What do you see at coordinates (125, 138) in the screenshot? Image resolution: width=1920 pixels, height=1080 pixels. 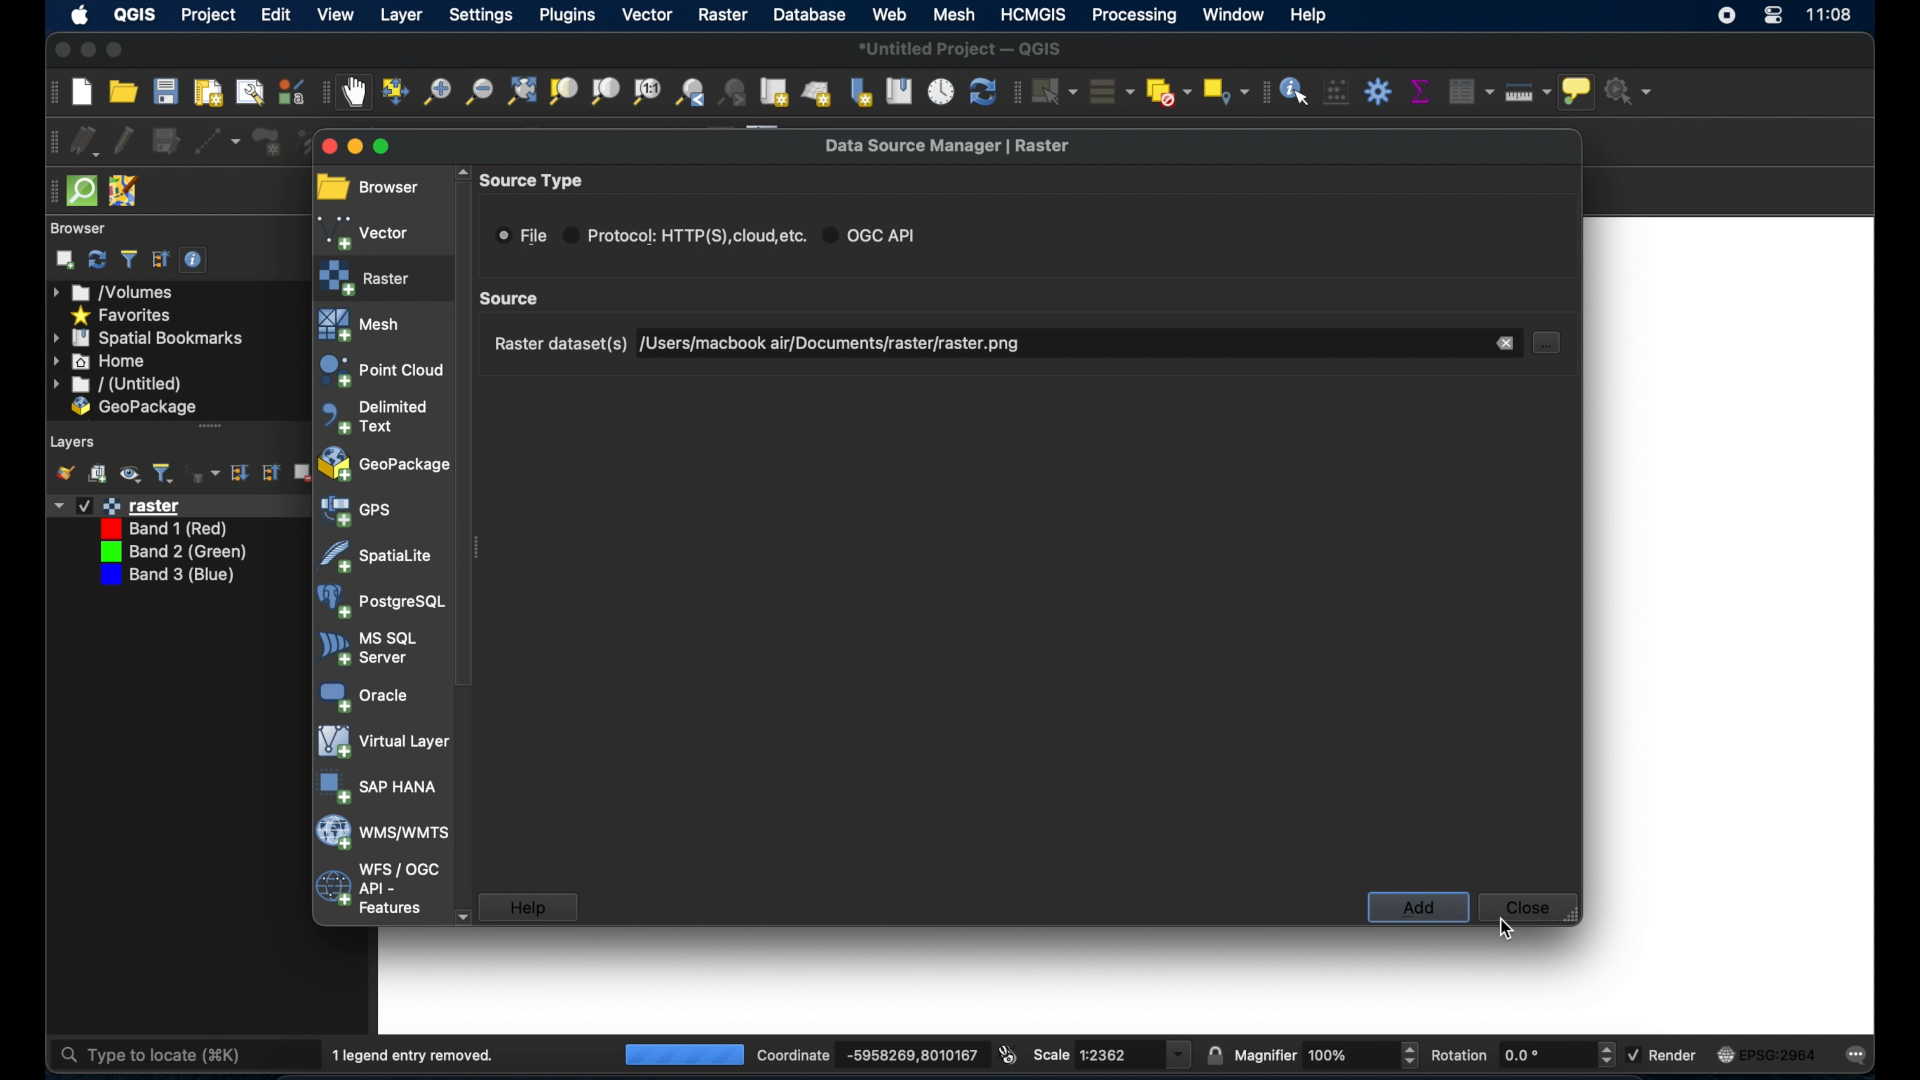 I see `toggle editing` at bounding box center [125, 138].